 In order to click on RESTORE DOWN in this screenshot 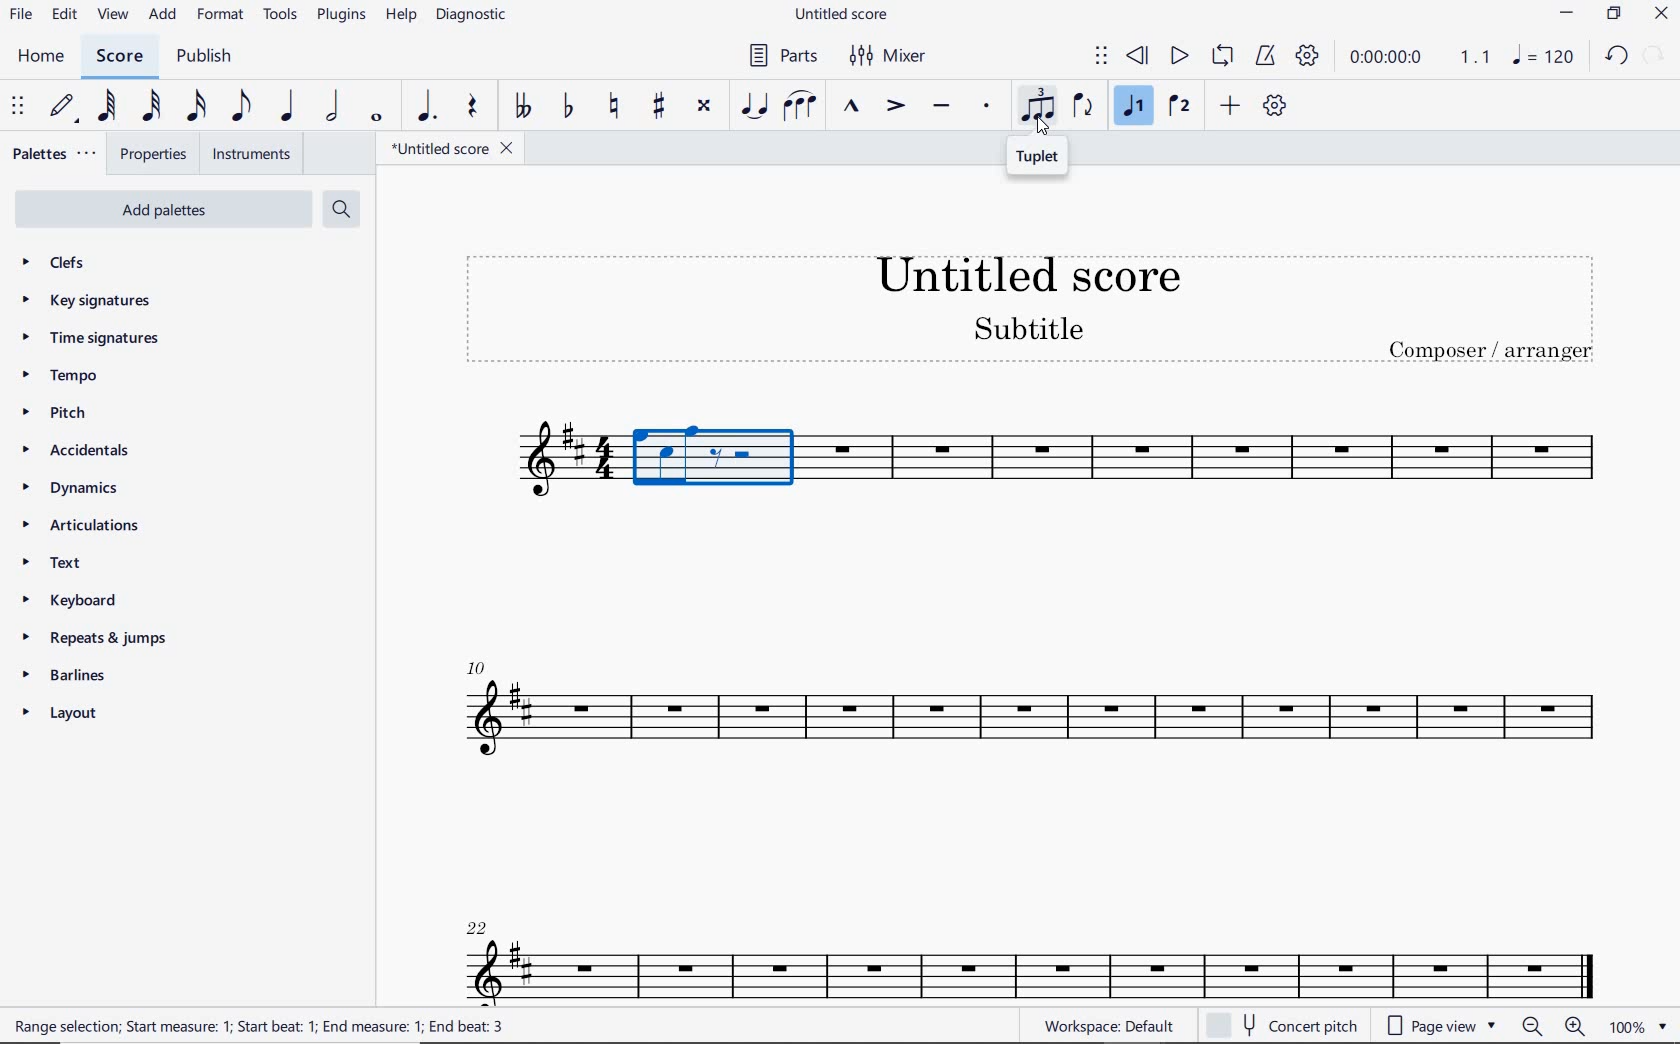, I will do `click(1614, 14)`.